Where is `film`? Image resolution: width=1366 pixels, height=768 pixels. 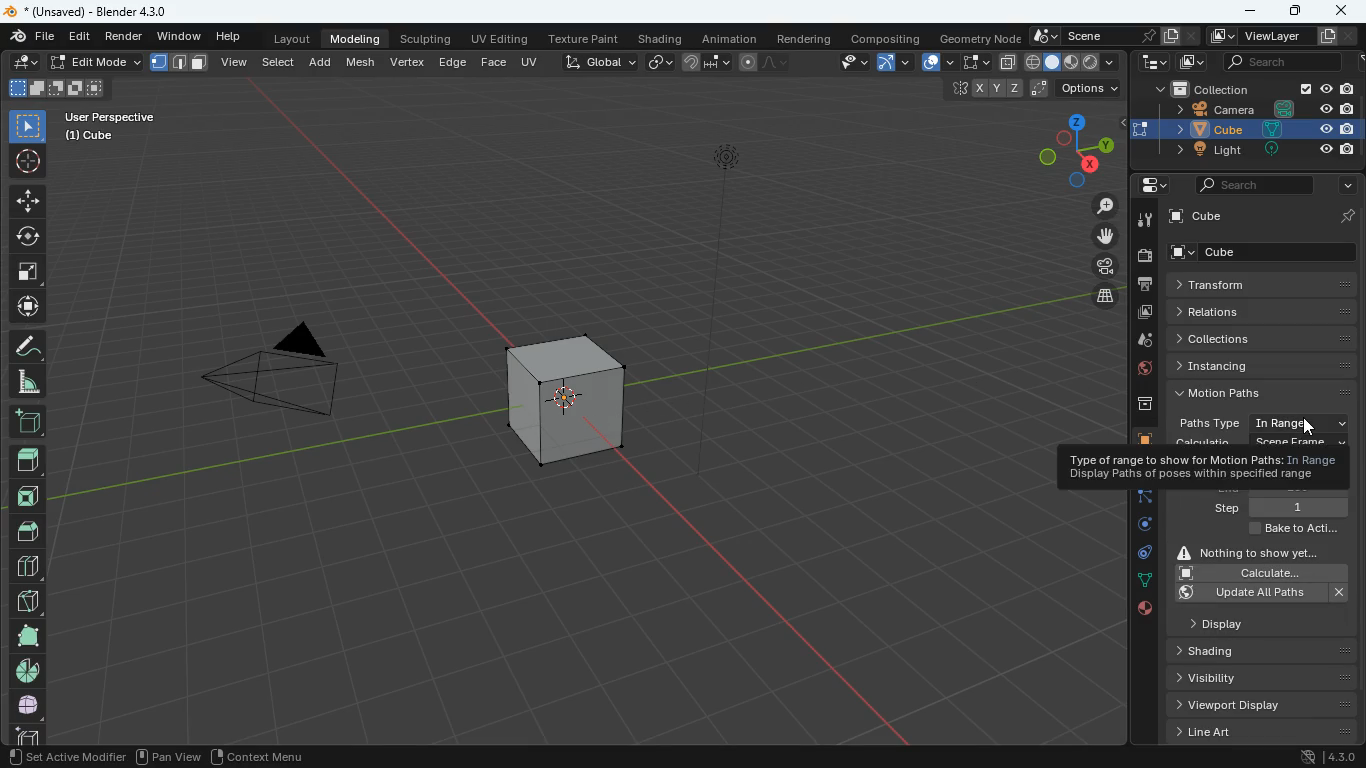 film is located at coordinates (1100, 268).